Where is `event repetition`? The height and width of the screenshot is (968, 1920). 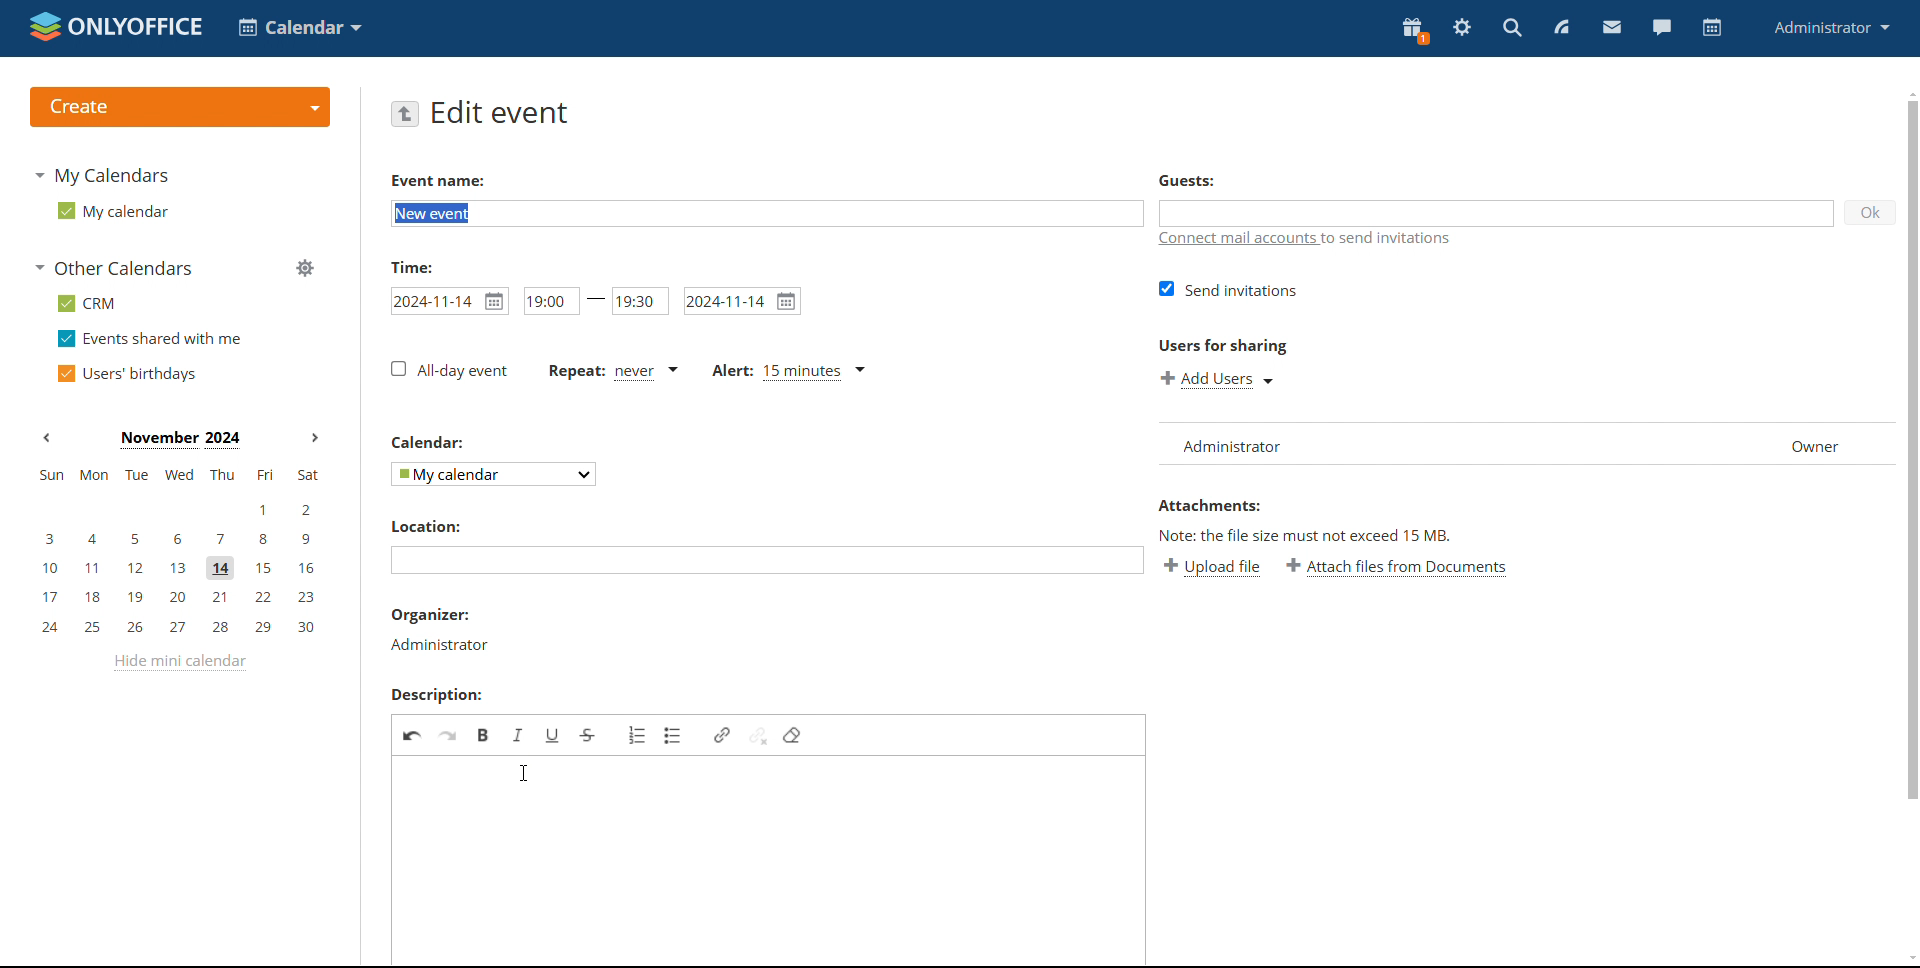 event repetition is located at coordinates (614, 371).